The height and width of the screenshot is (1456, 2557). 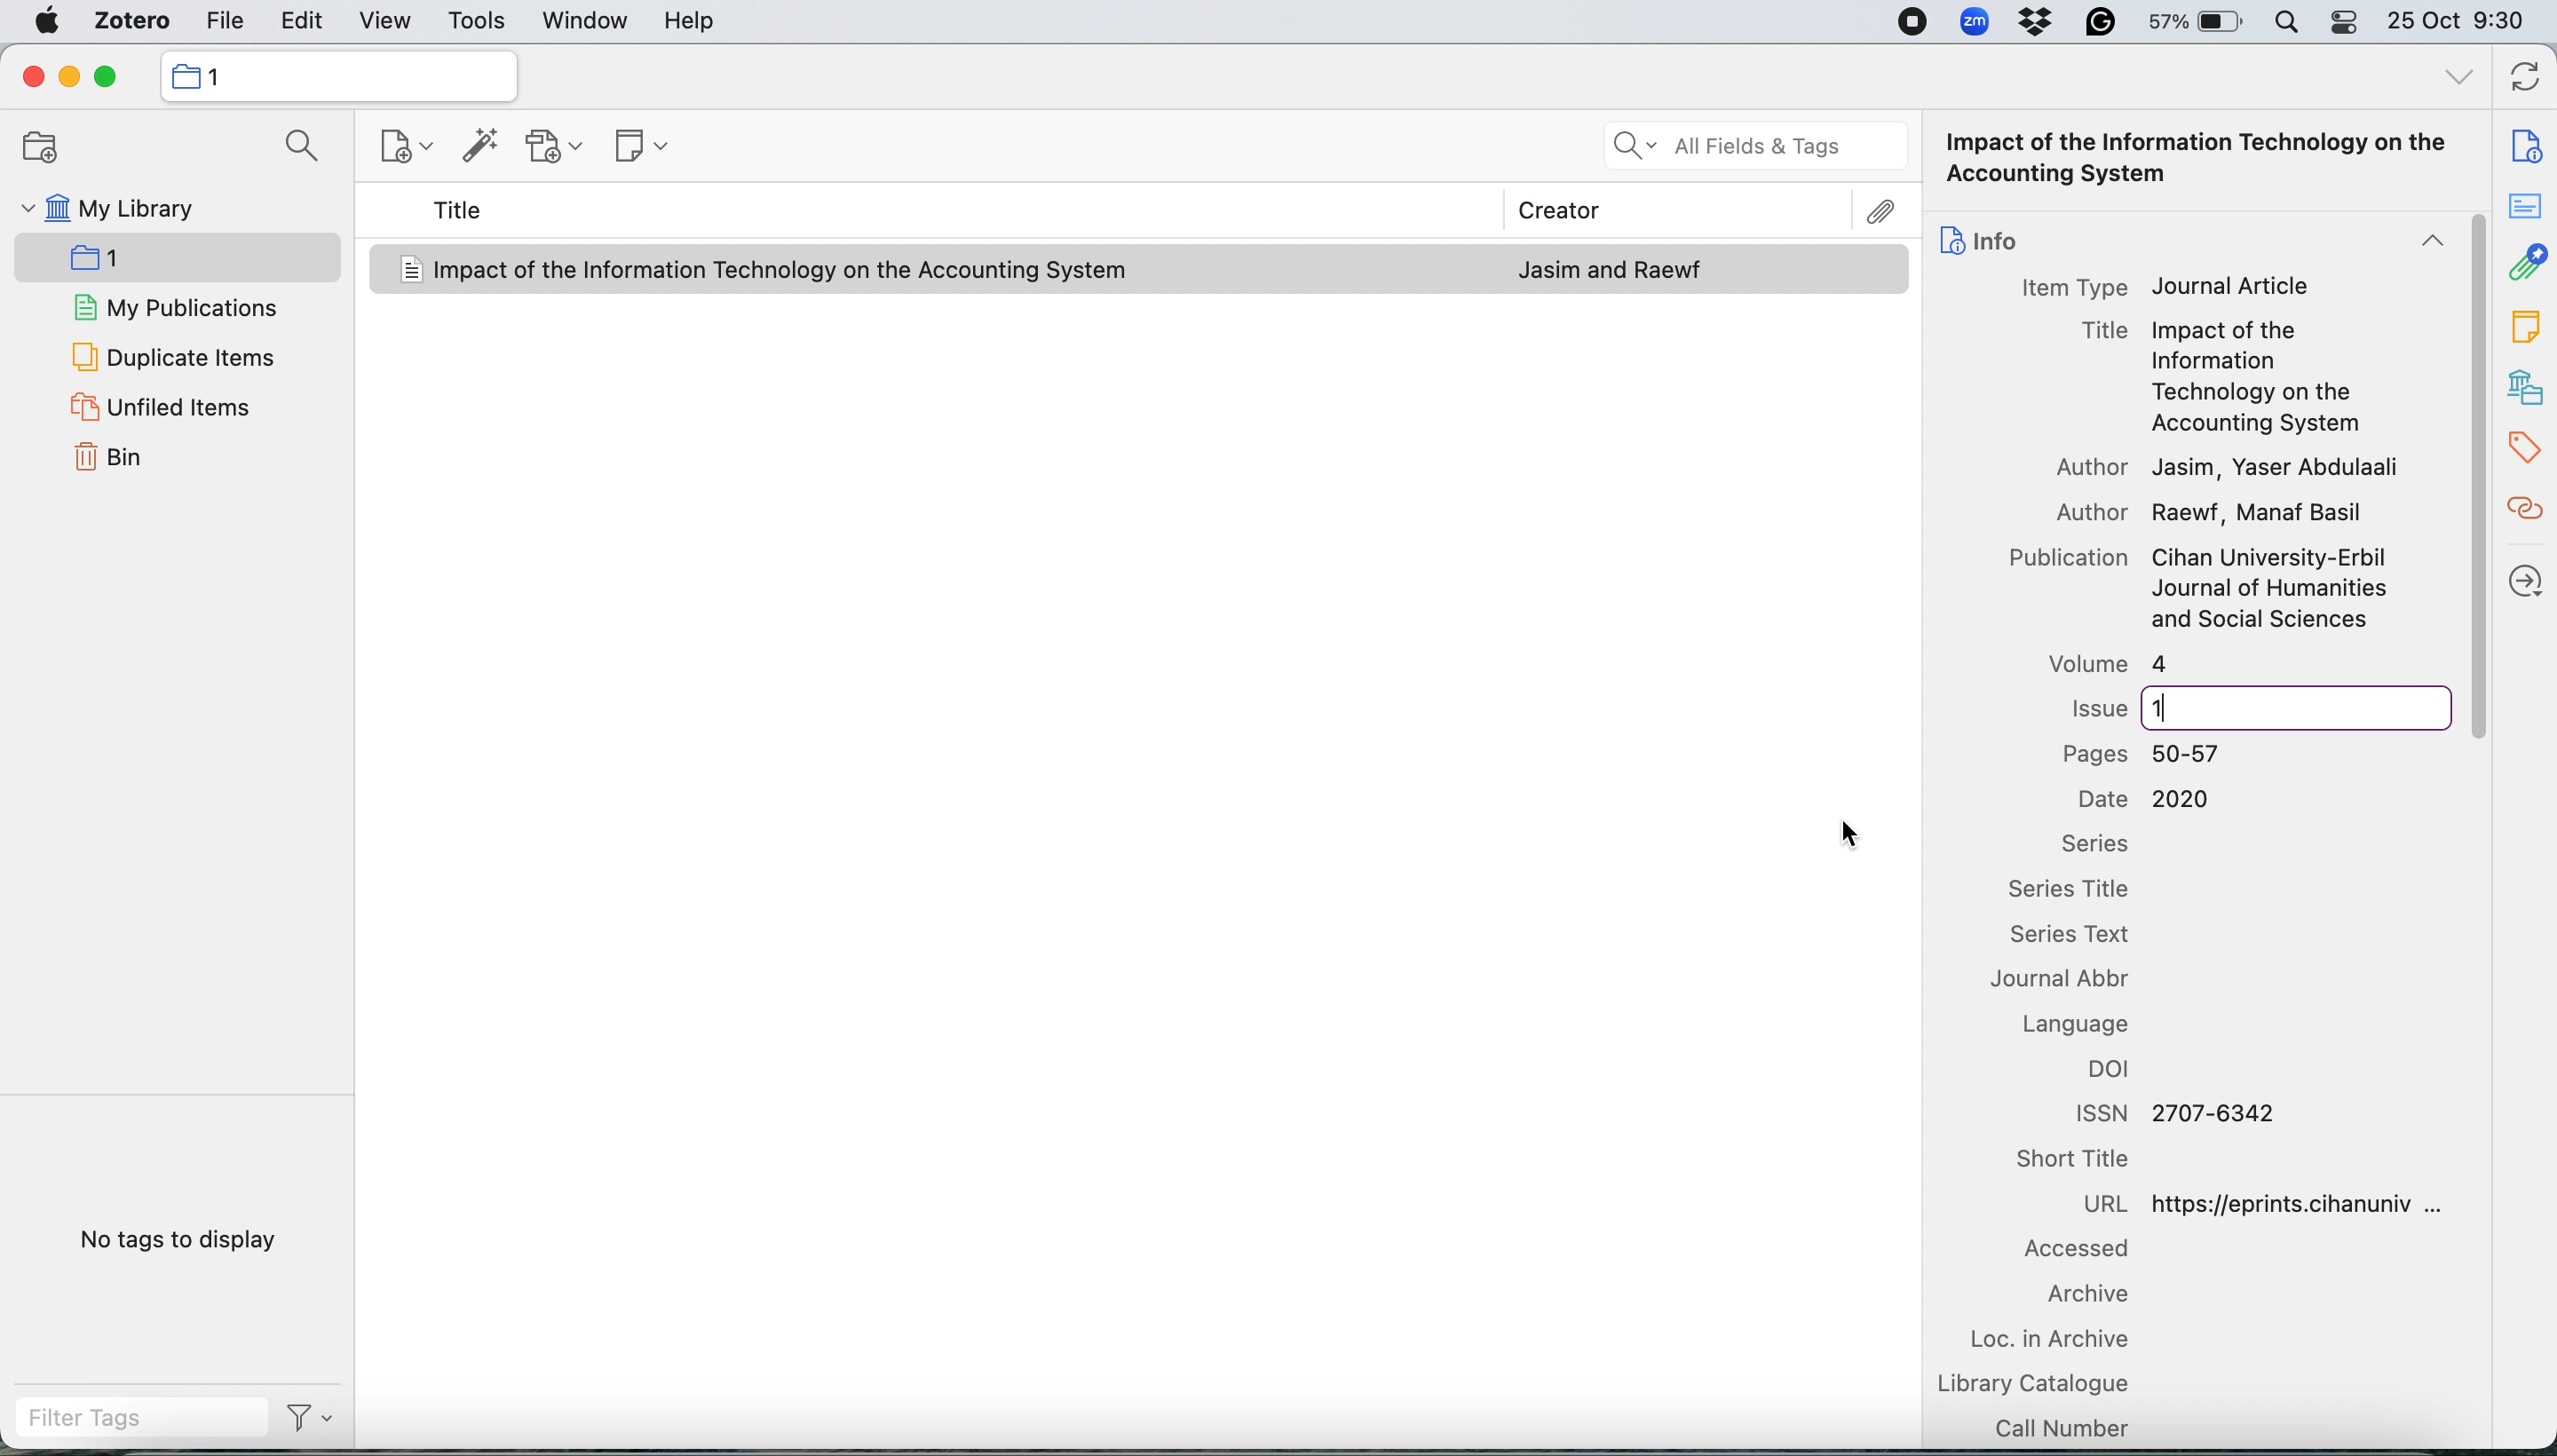 What do you see at coordinates (2279, 1202) in the screenshot?
I see `url` at bounding box center [2279, 1202].